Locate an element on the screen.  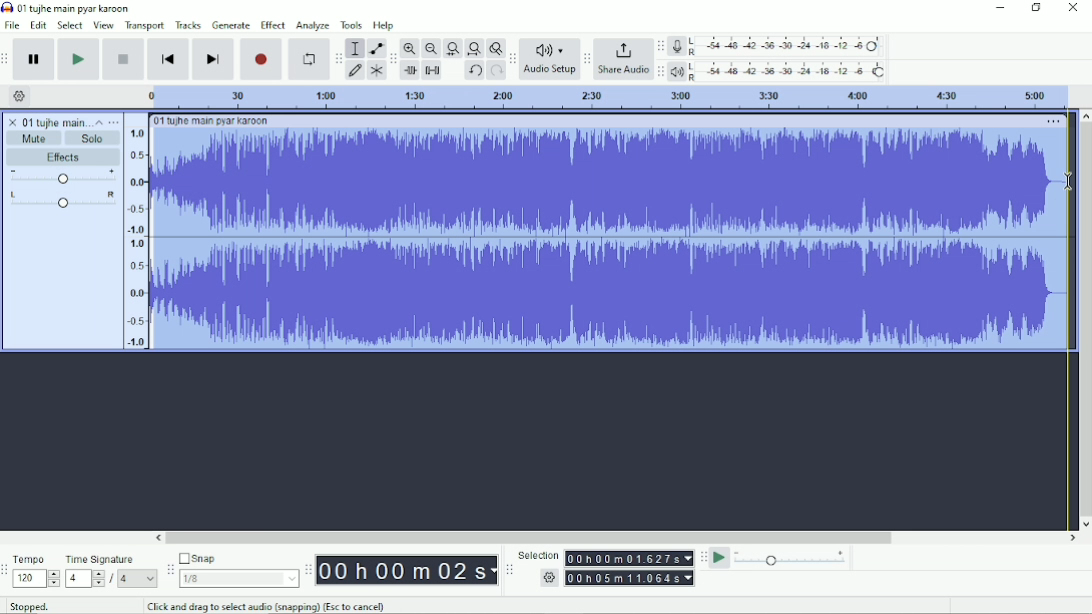
01 tujhe main is located at coordinates (55, 121).